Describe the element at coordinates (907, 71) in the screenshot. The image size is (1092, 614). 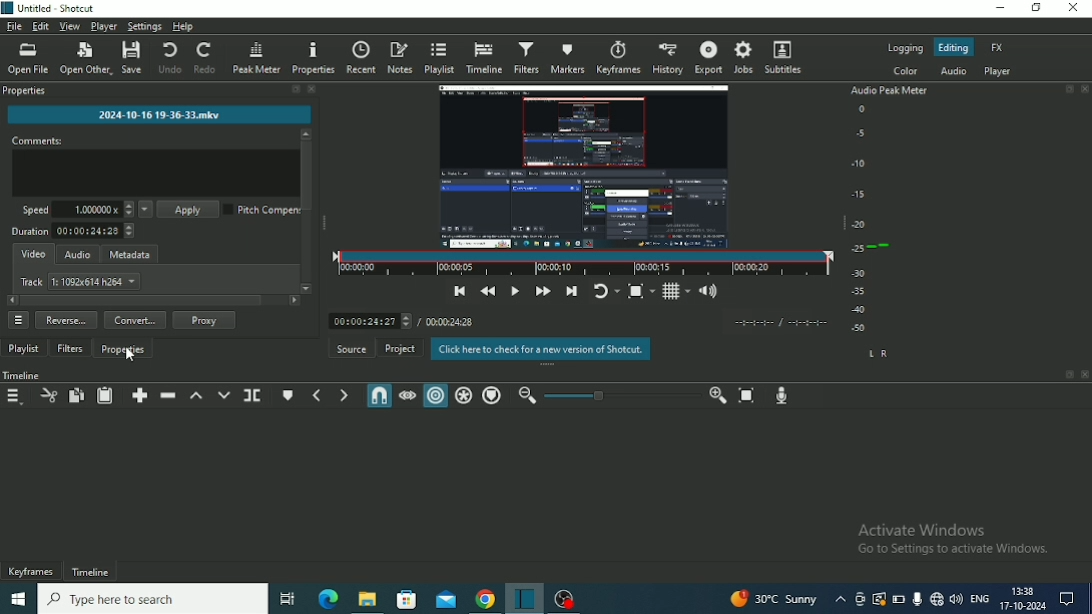
I see `Color` at that location.